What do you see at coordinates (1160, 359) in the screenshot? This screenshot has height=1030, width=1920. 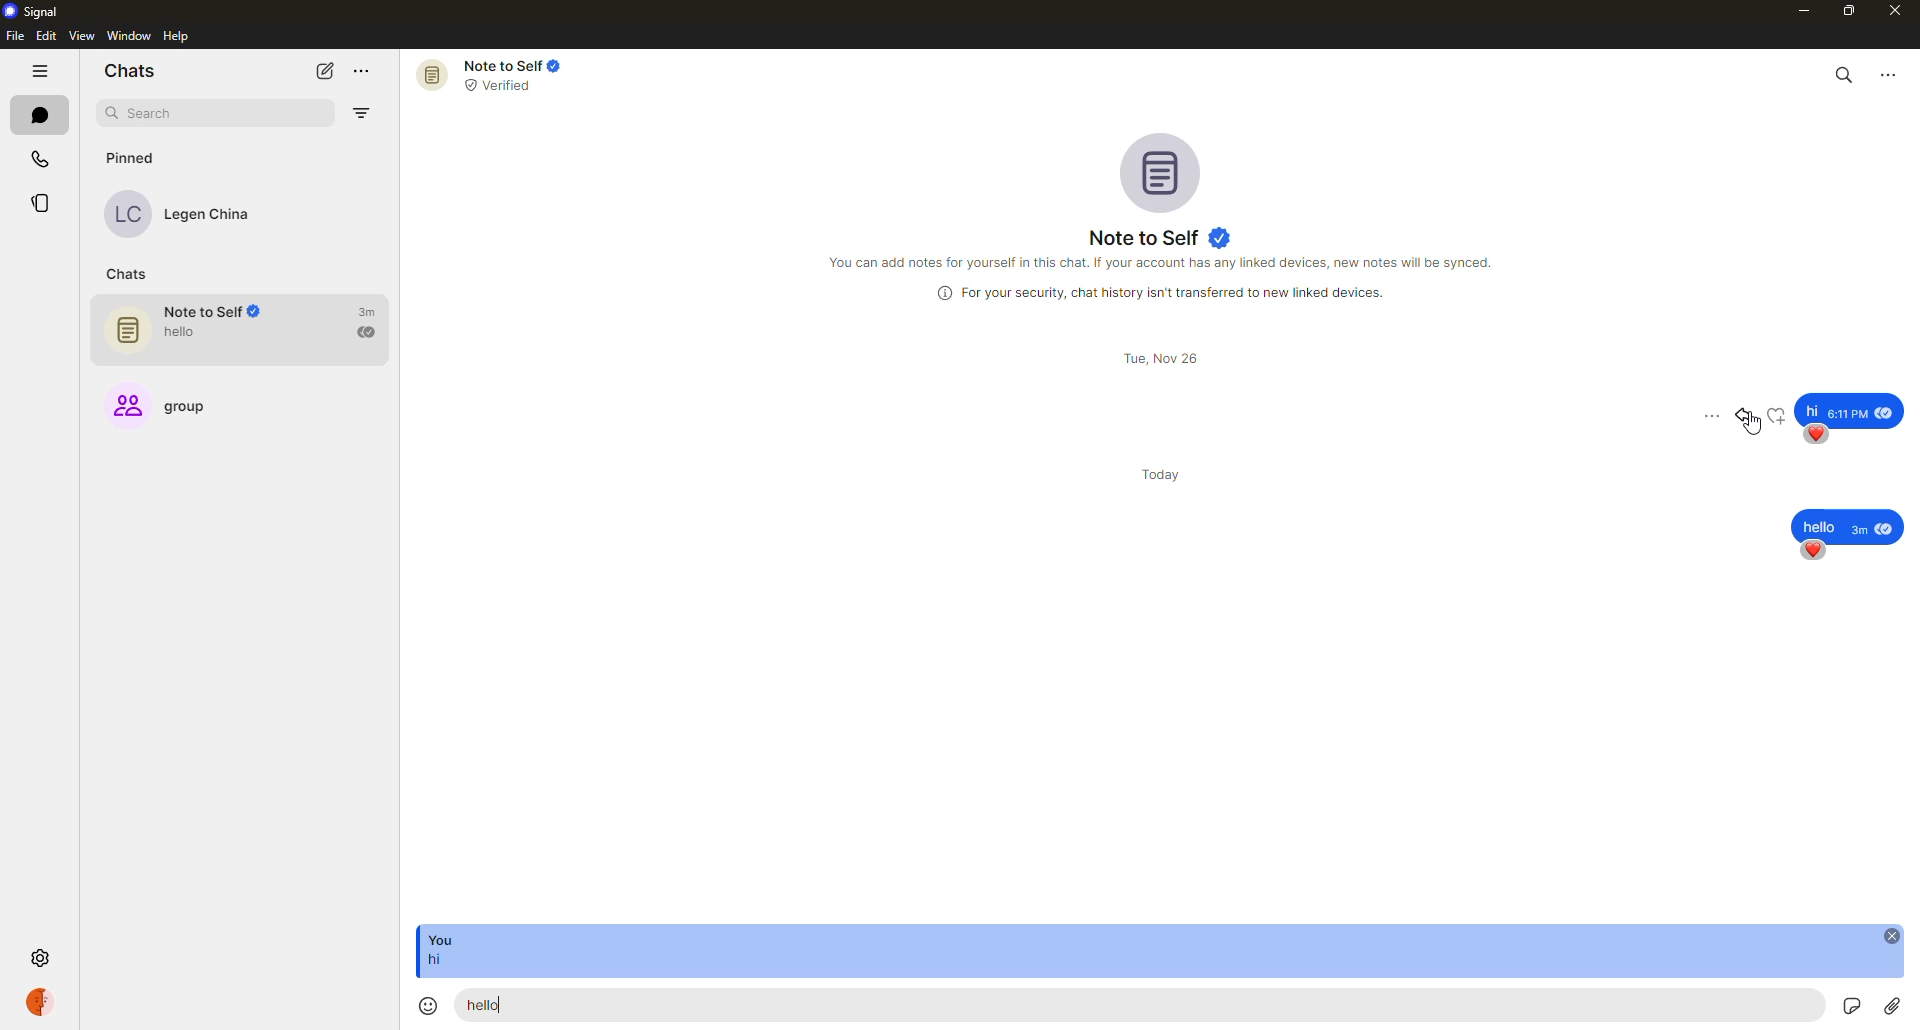 I see `day` at bounding box center [1160, 359].